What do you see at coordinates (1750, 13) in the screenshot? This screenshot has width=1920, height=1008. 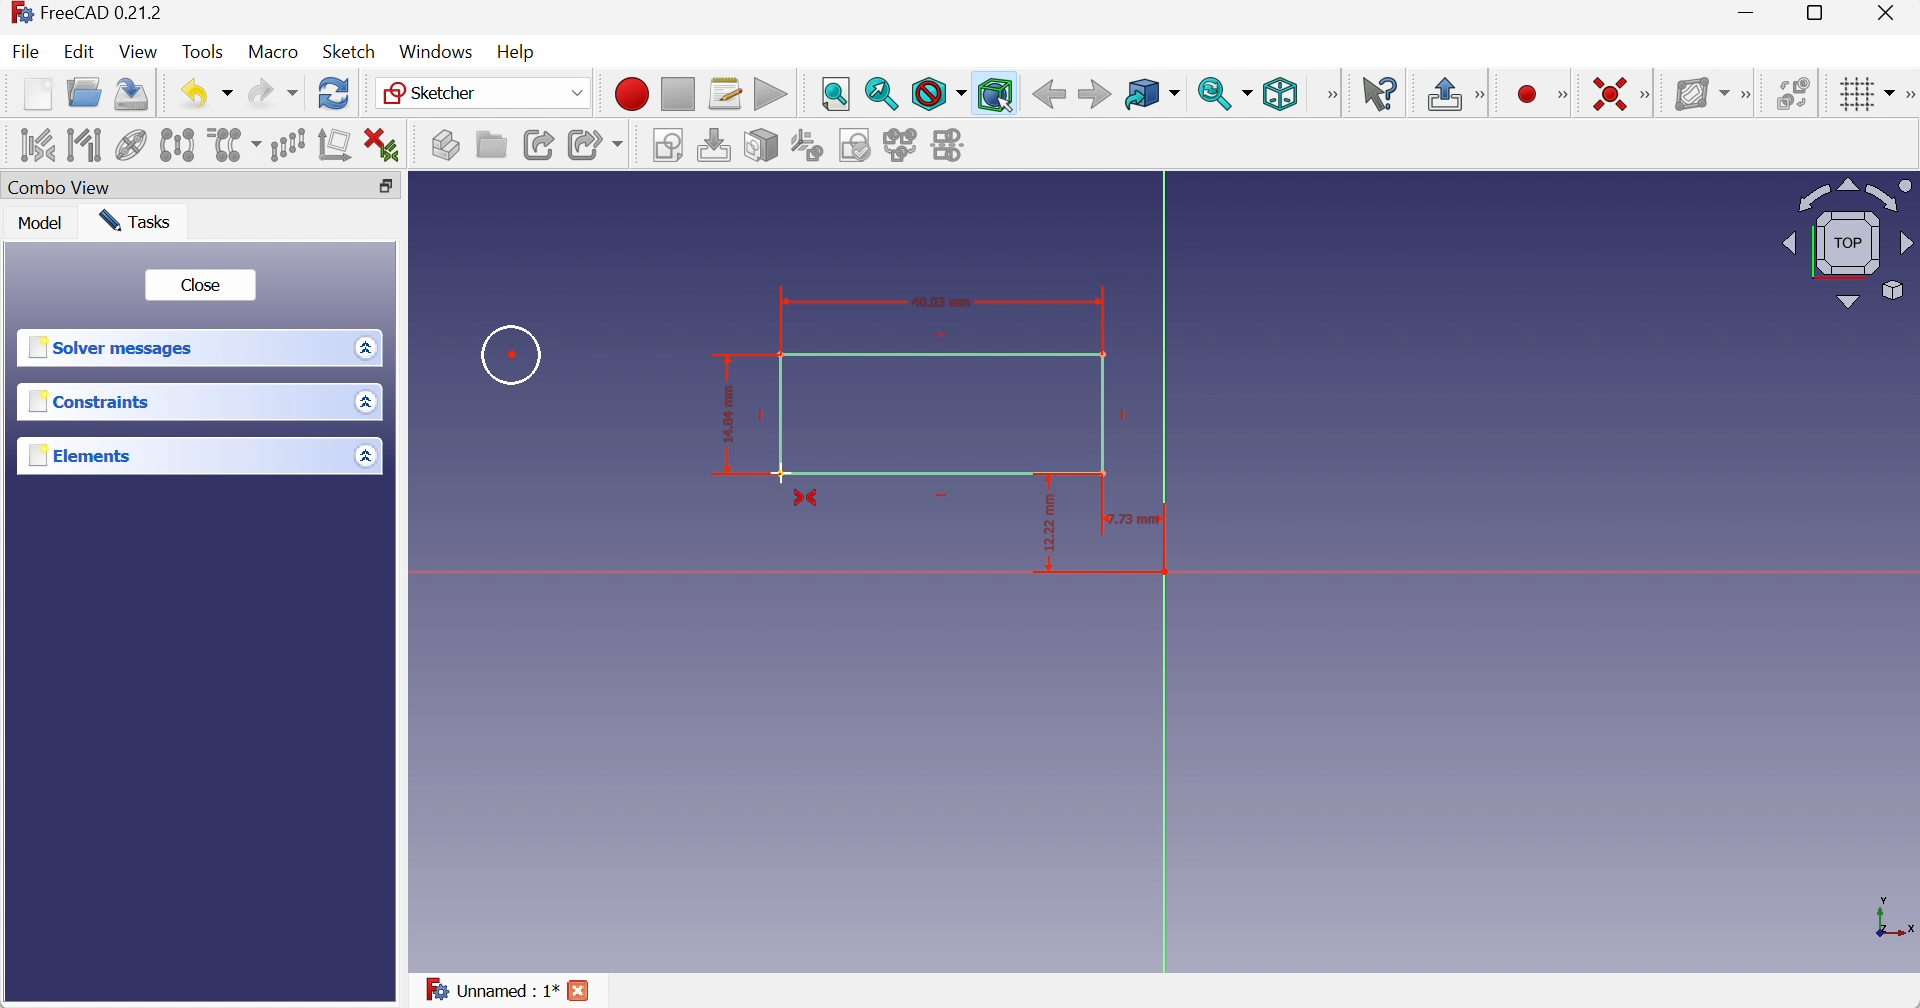 I see `Minimize` at bounding box center [1750, 13].